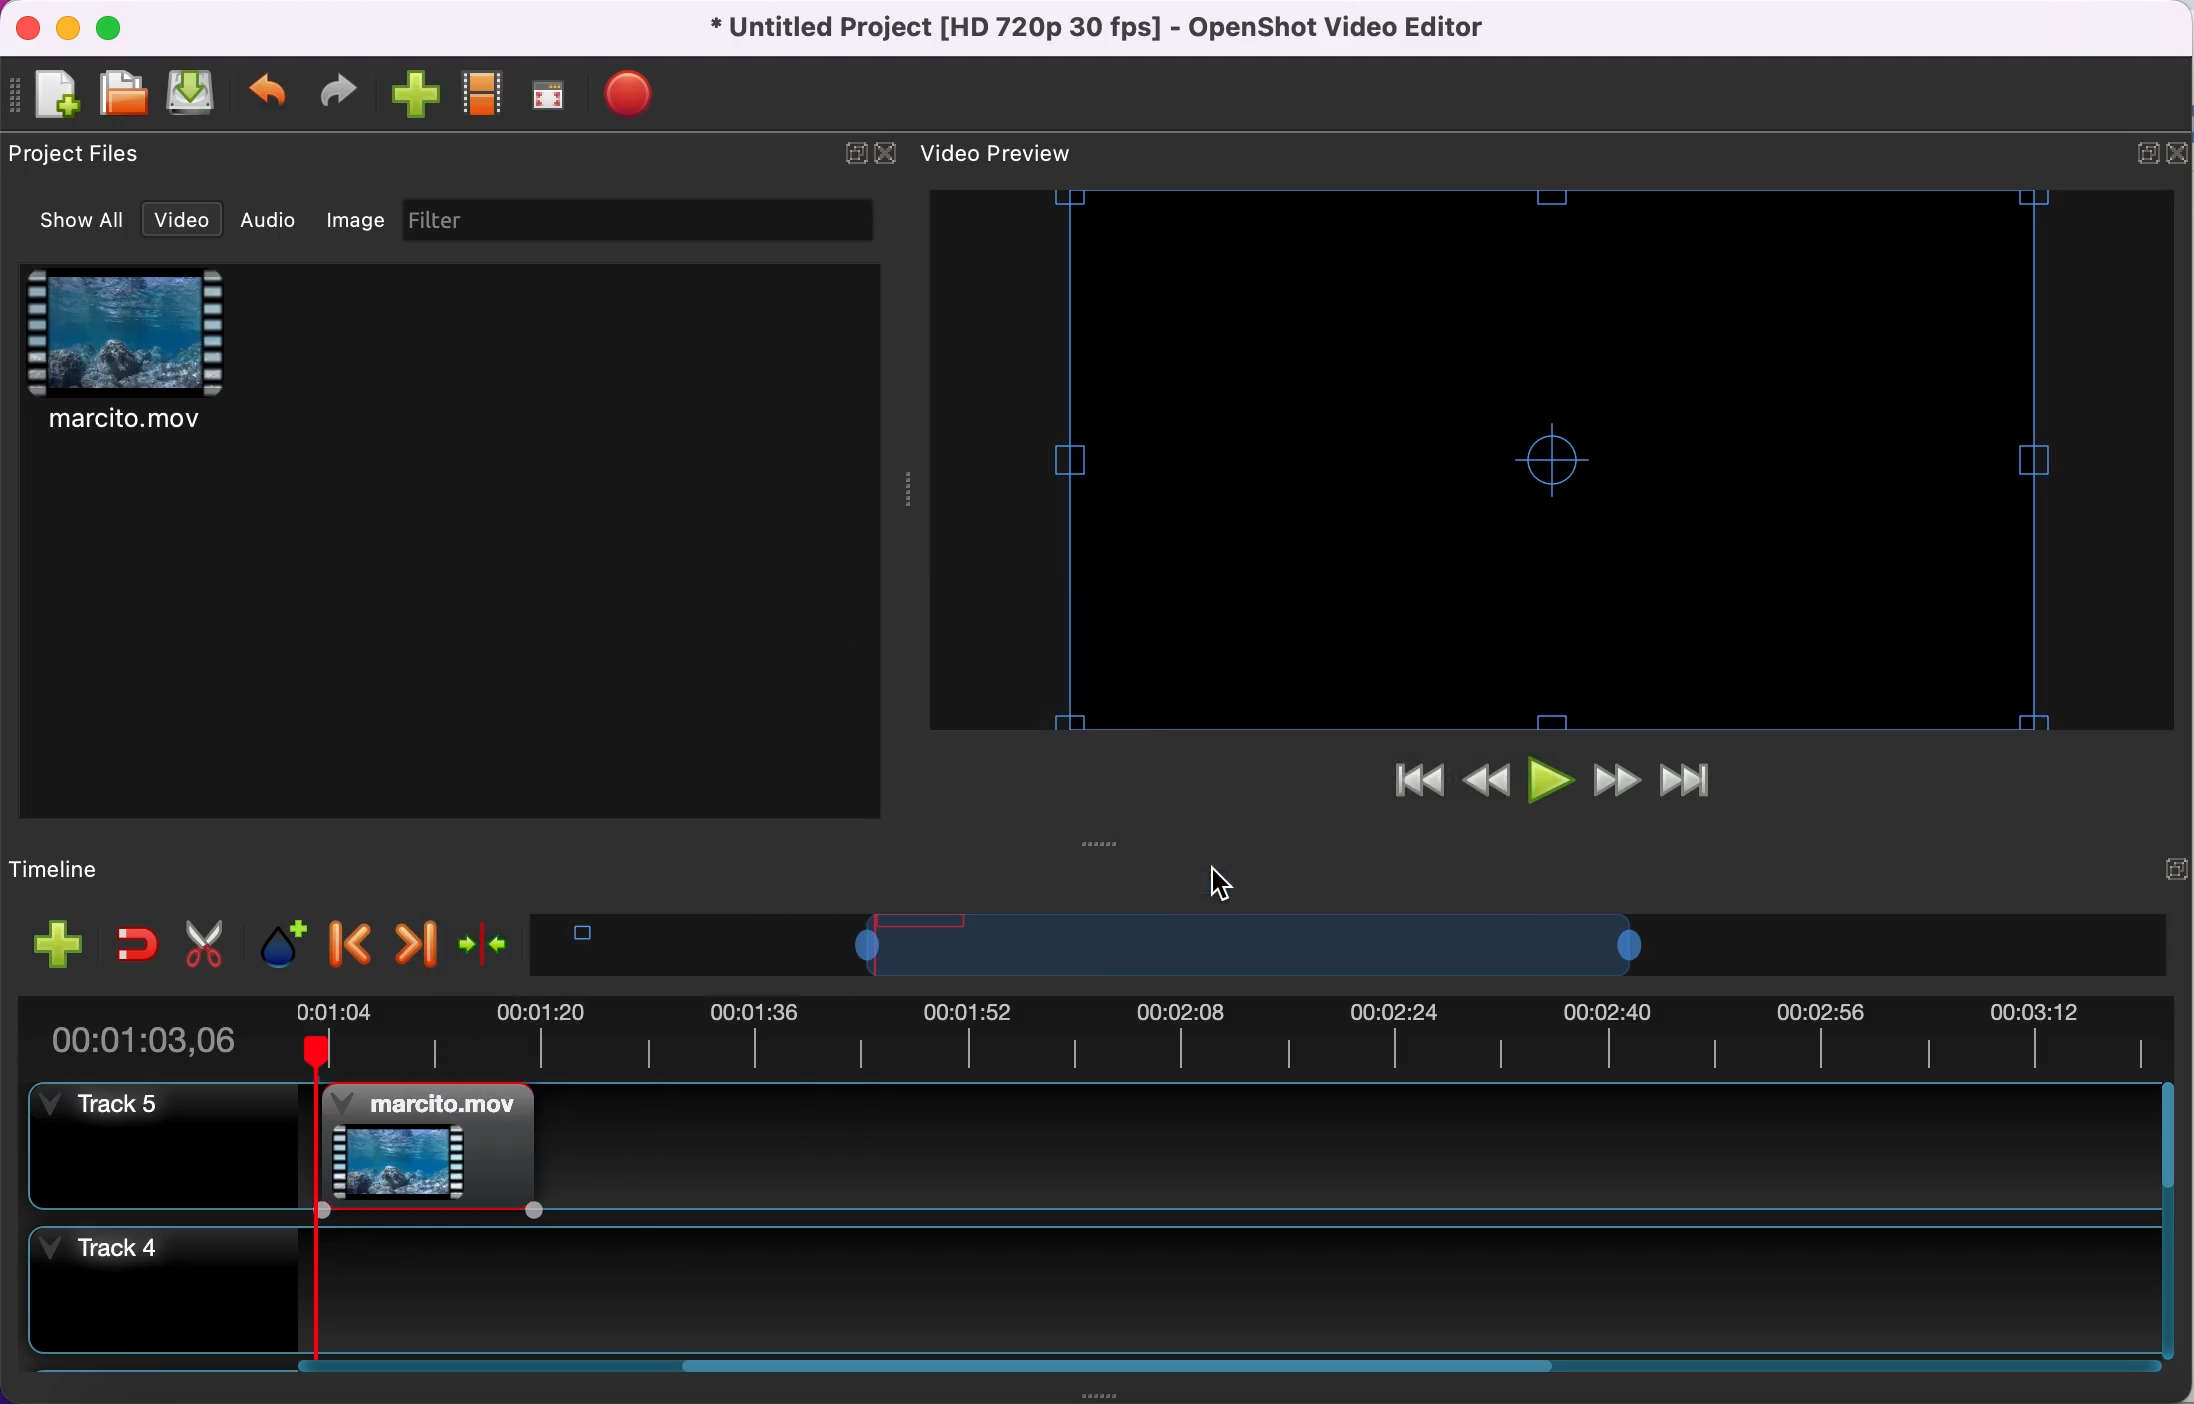 The image size is (2194, 1404). Describe the element at coordinates (1270, 948) in the screenshot. I see `timeline` at that location.